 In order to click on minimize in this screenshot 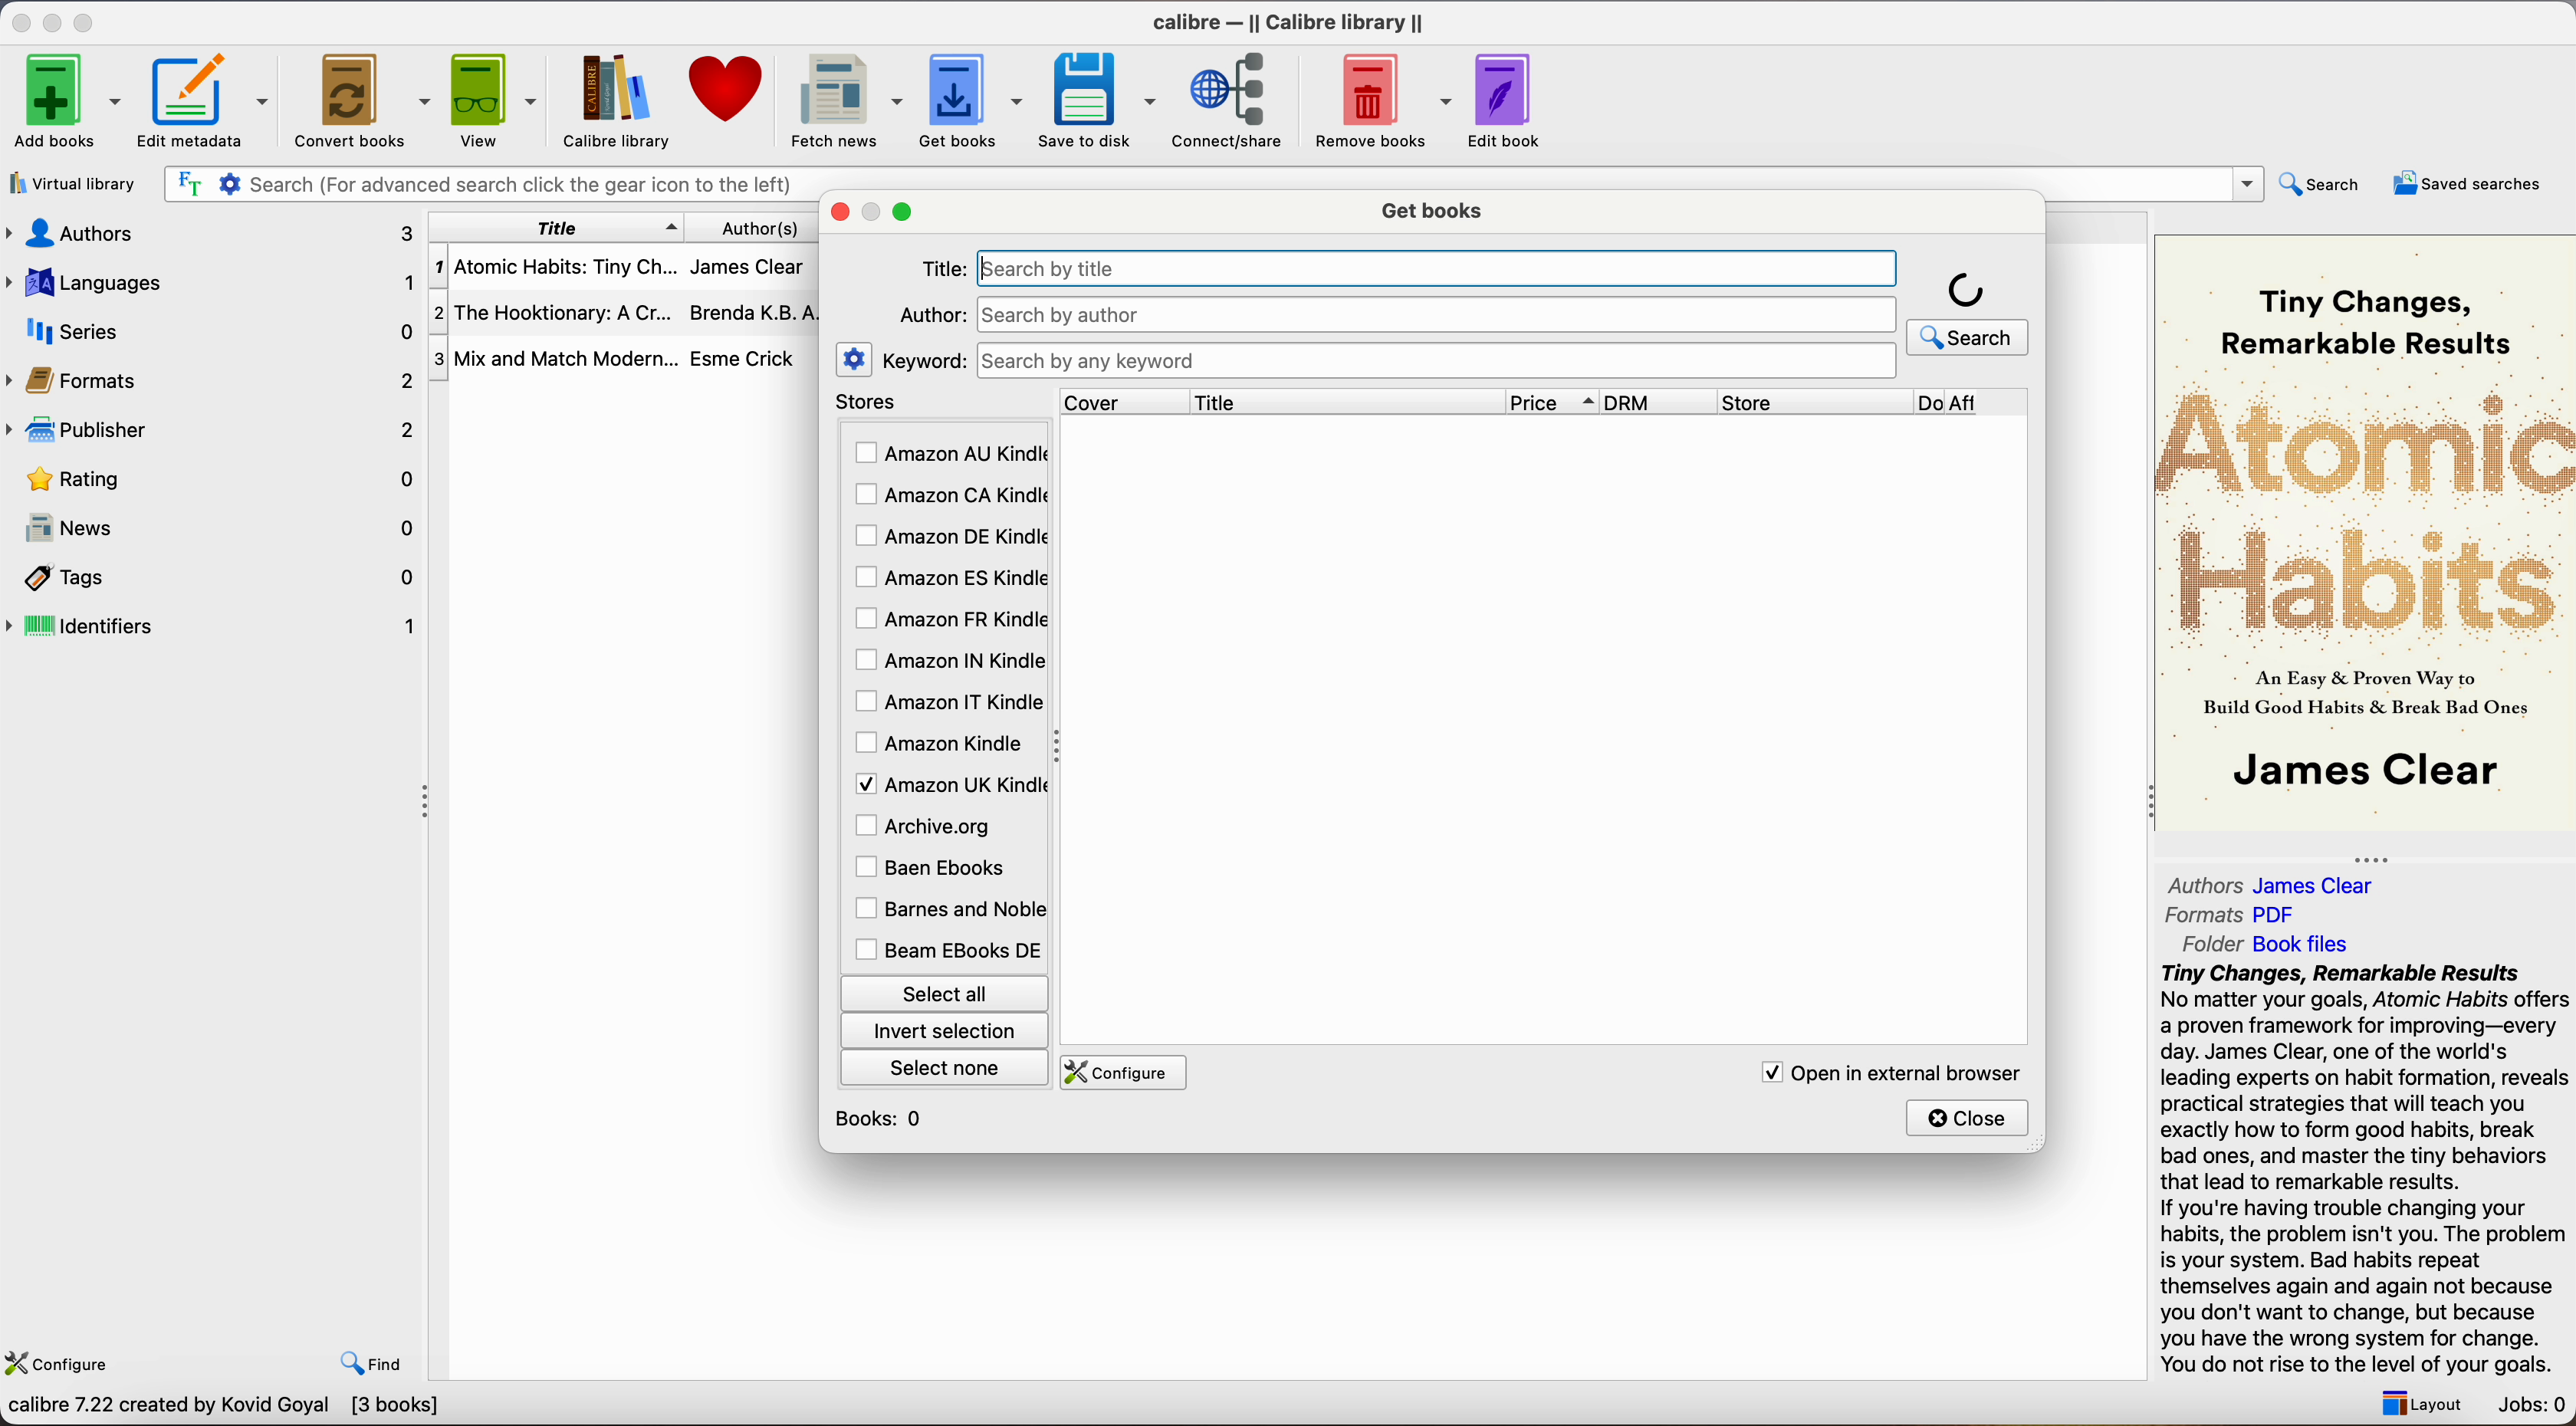, I will do `click(56, 21)`.